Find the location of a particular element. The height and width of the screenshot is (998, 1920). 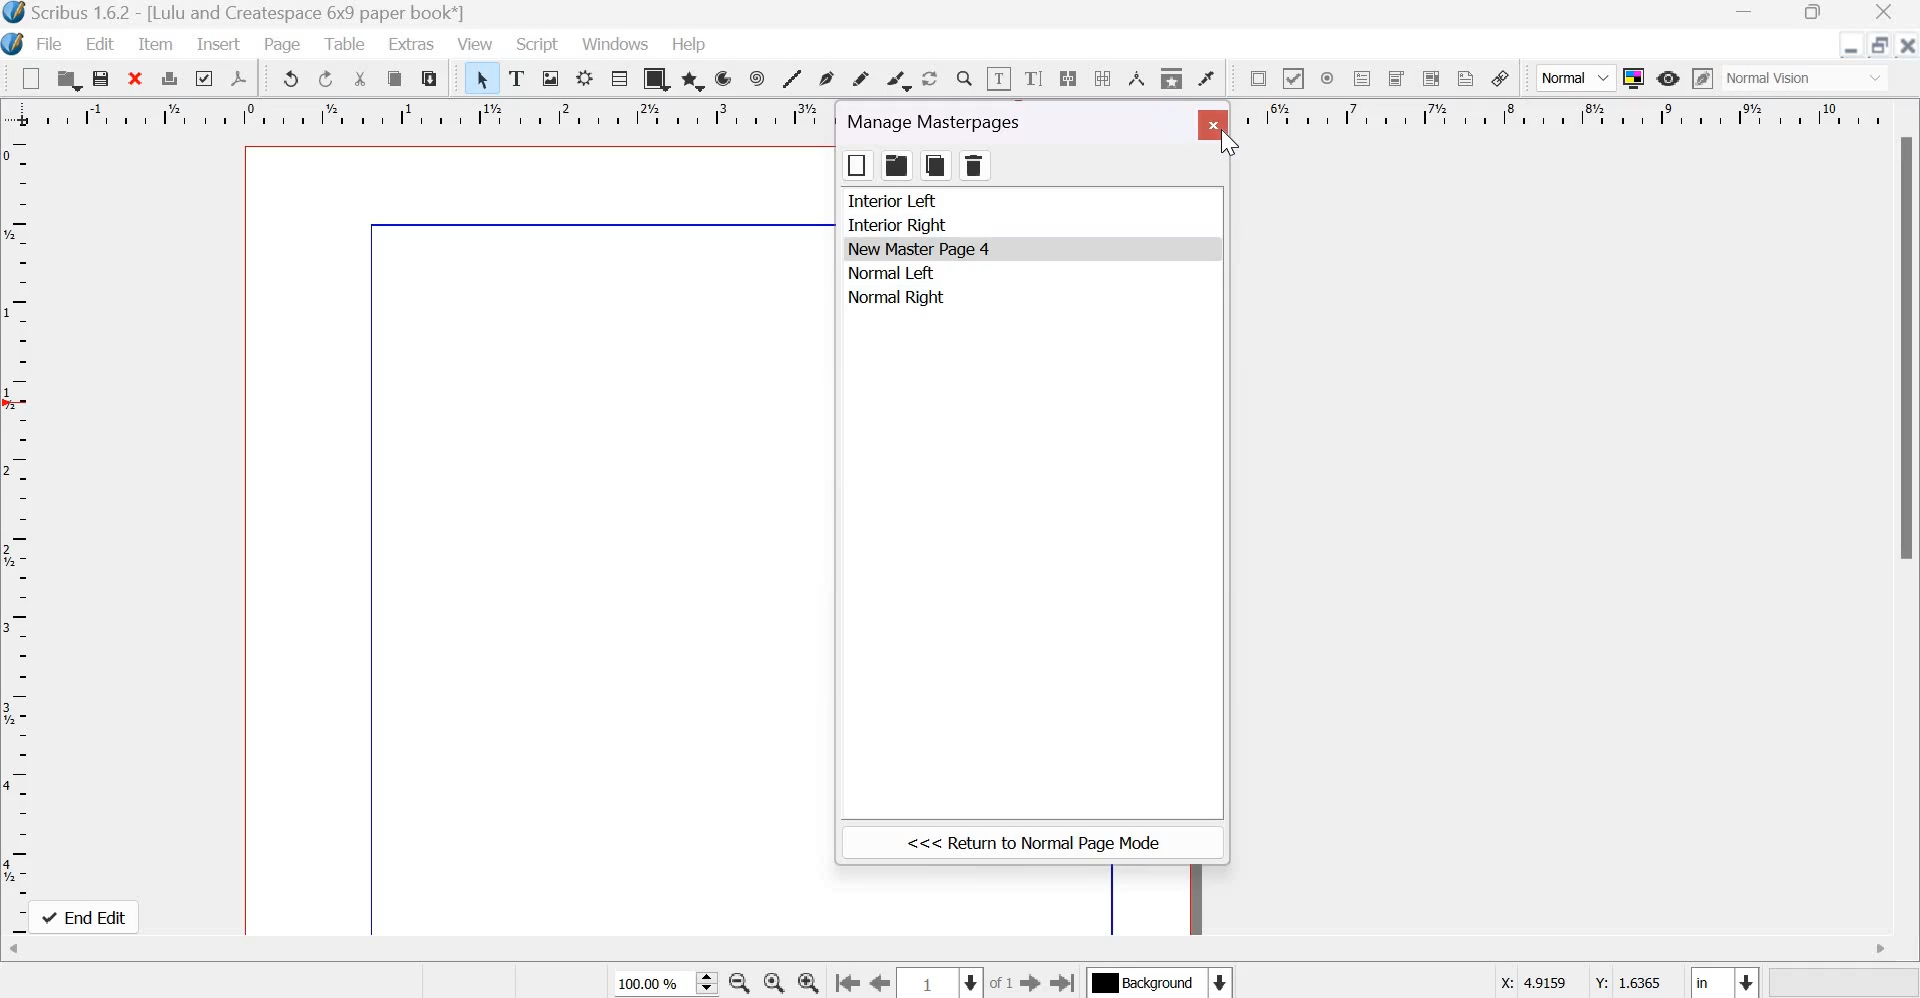

Text annotation is located at coordinates (1465, 78).